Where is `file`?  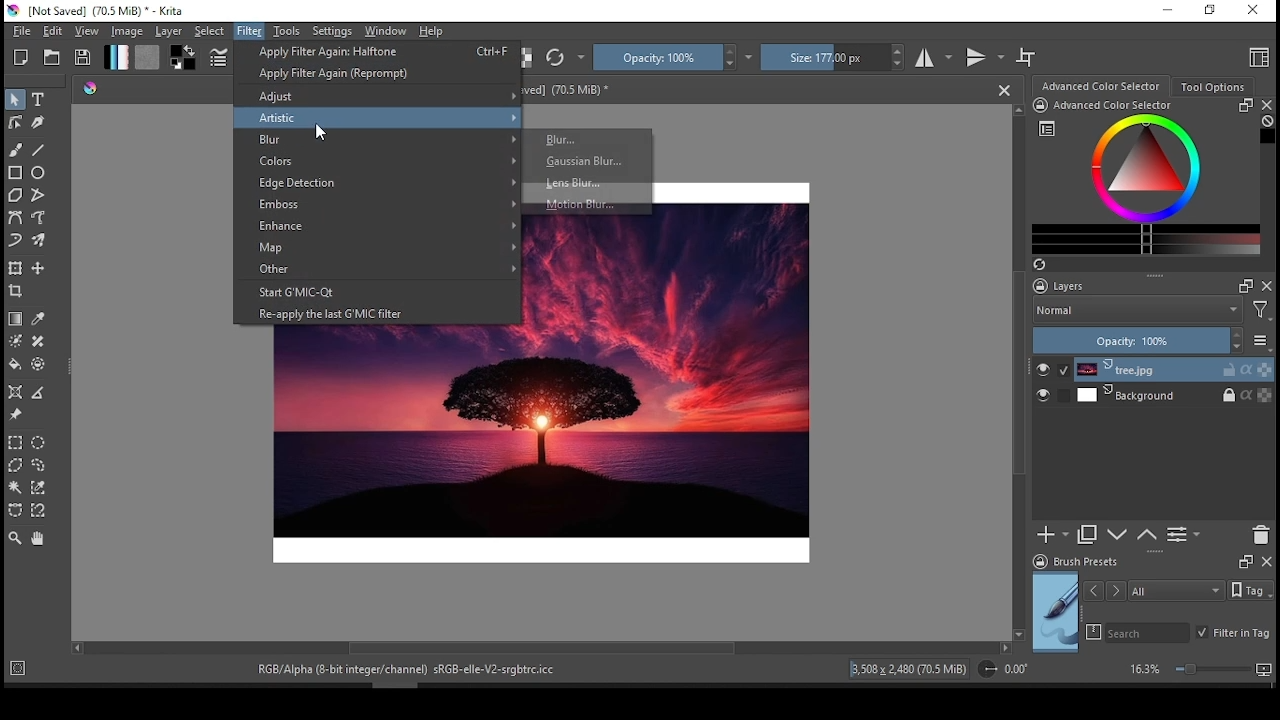
file is located at coordinates (20, 31).